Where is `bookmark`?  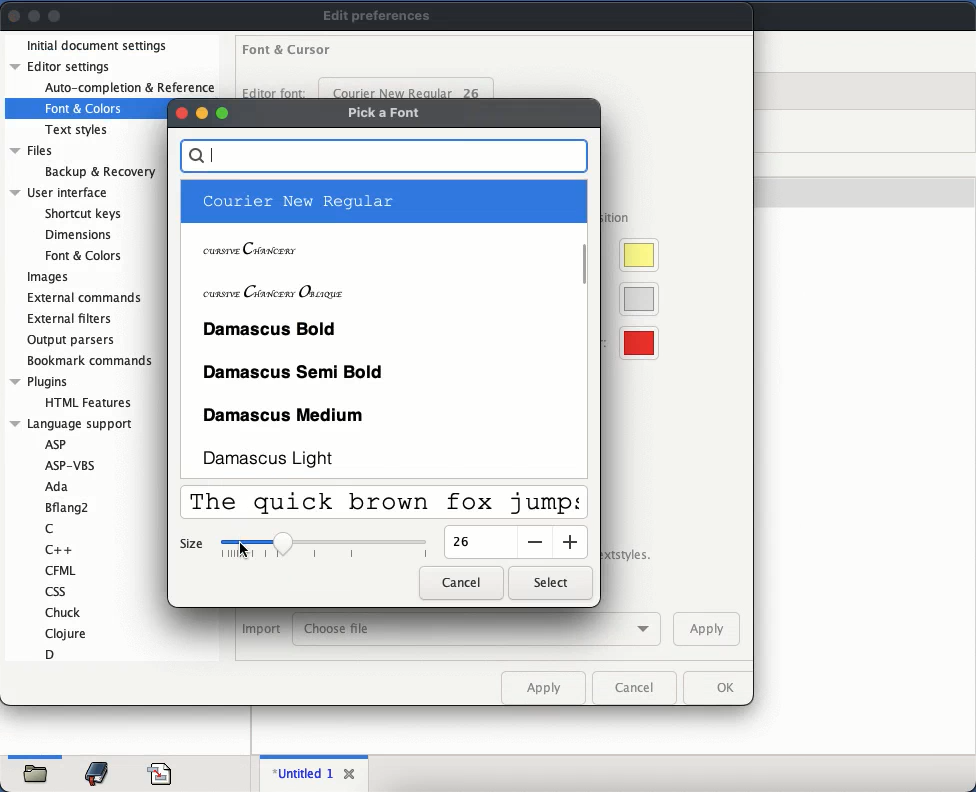
bookmark is located at coordinates (99, 772).